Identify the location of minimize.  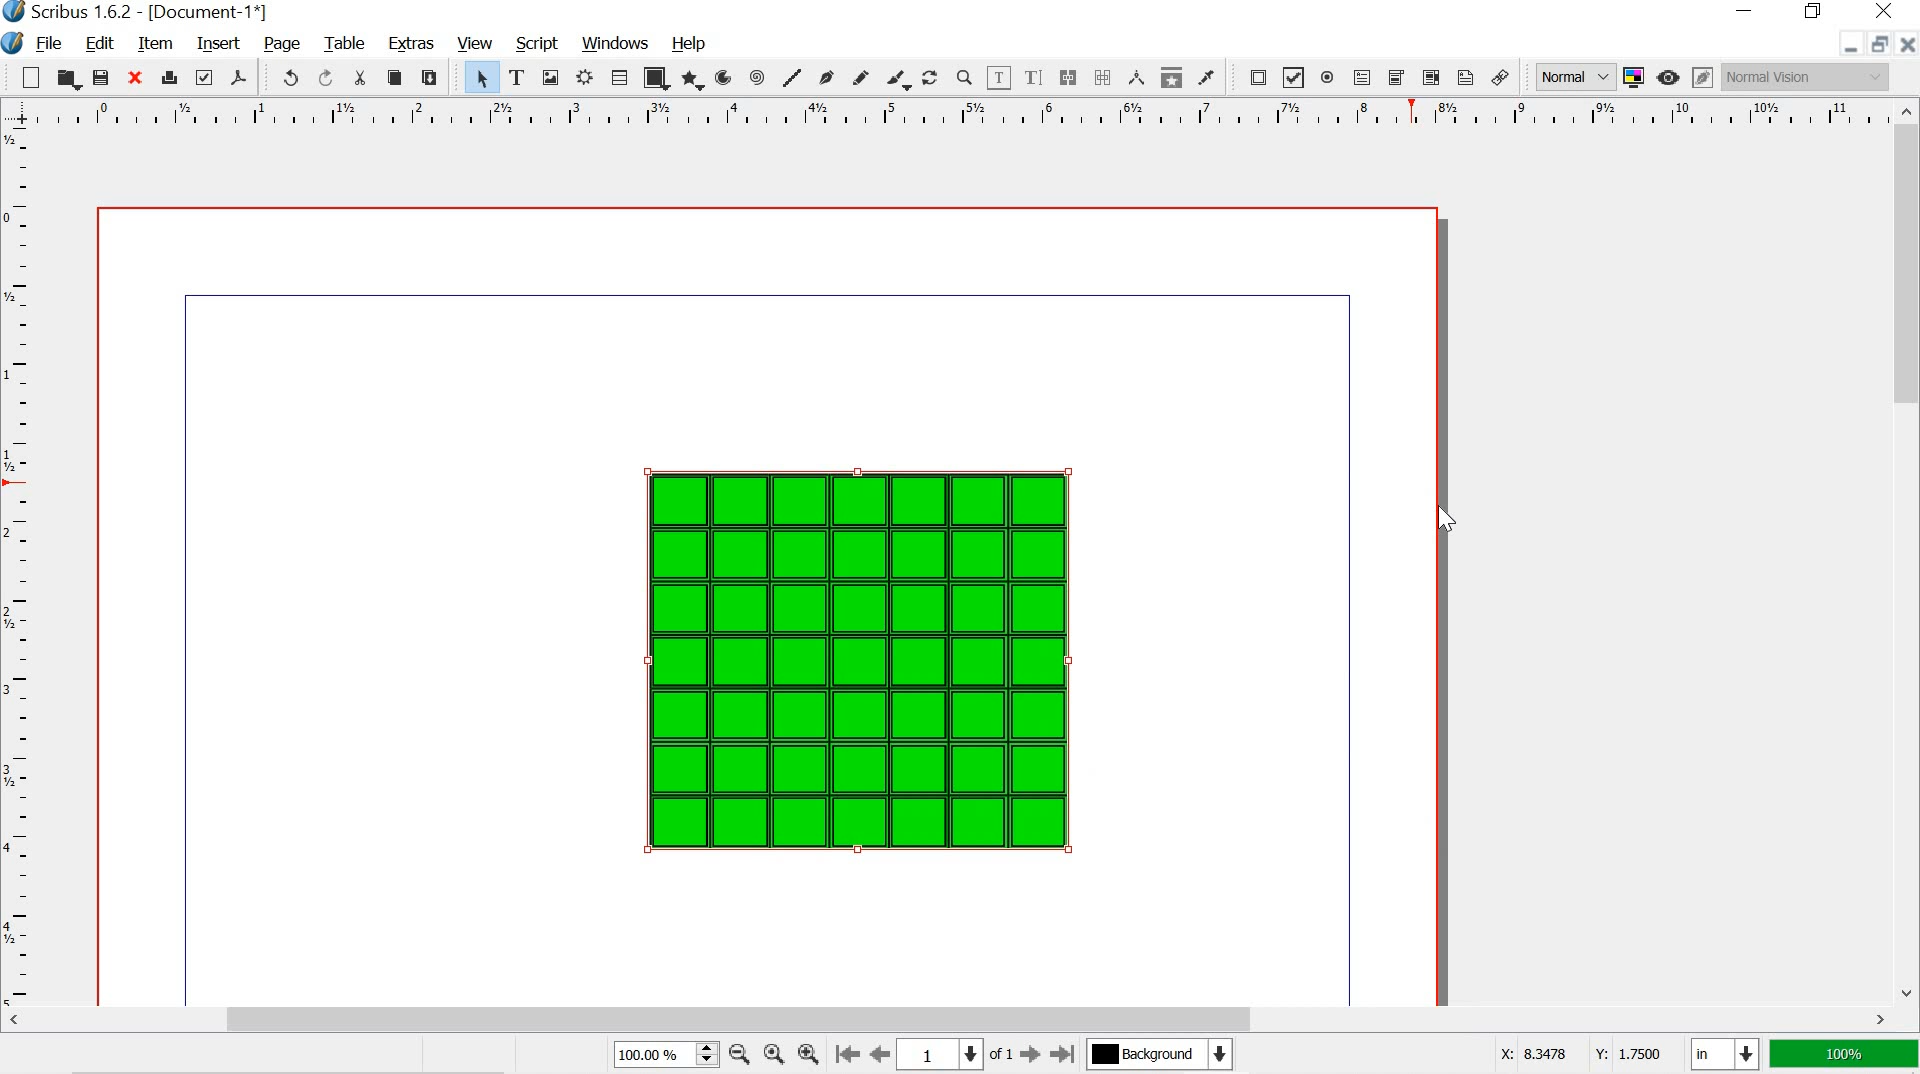
(1842, 47).